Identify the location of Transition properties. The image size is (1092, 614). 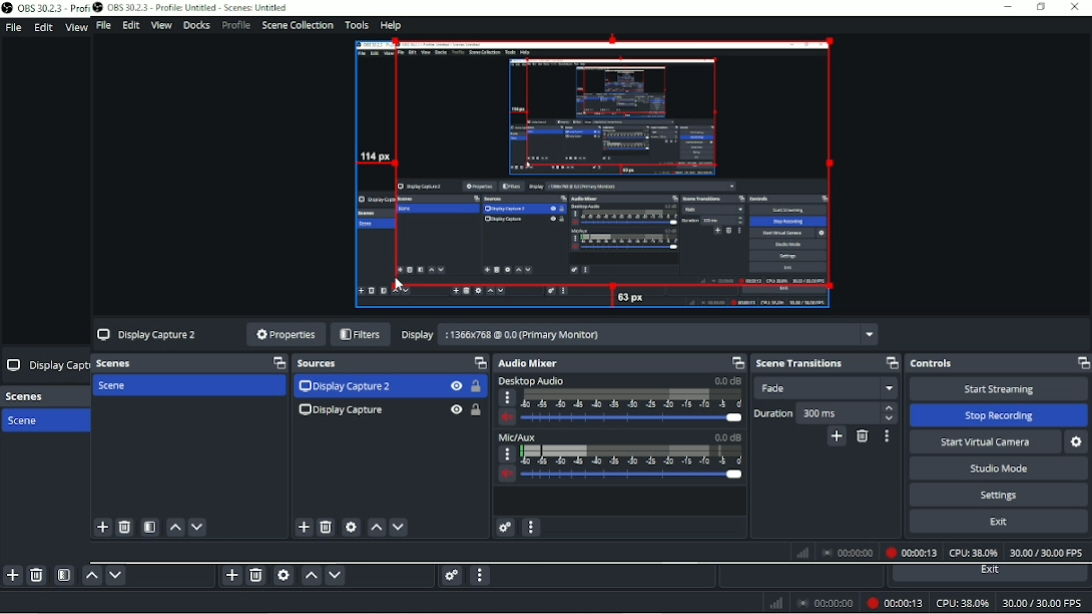
(888, 438).